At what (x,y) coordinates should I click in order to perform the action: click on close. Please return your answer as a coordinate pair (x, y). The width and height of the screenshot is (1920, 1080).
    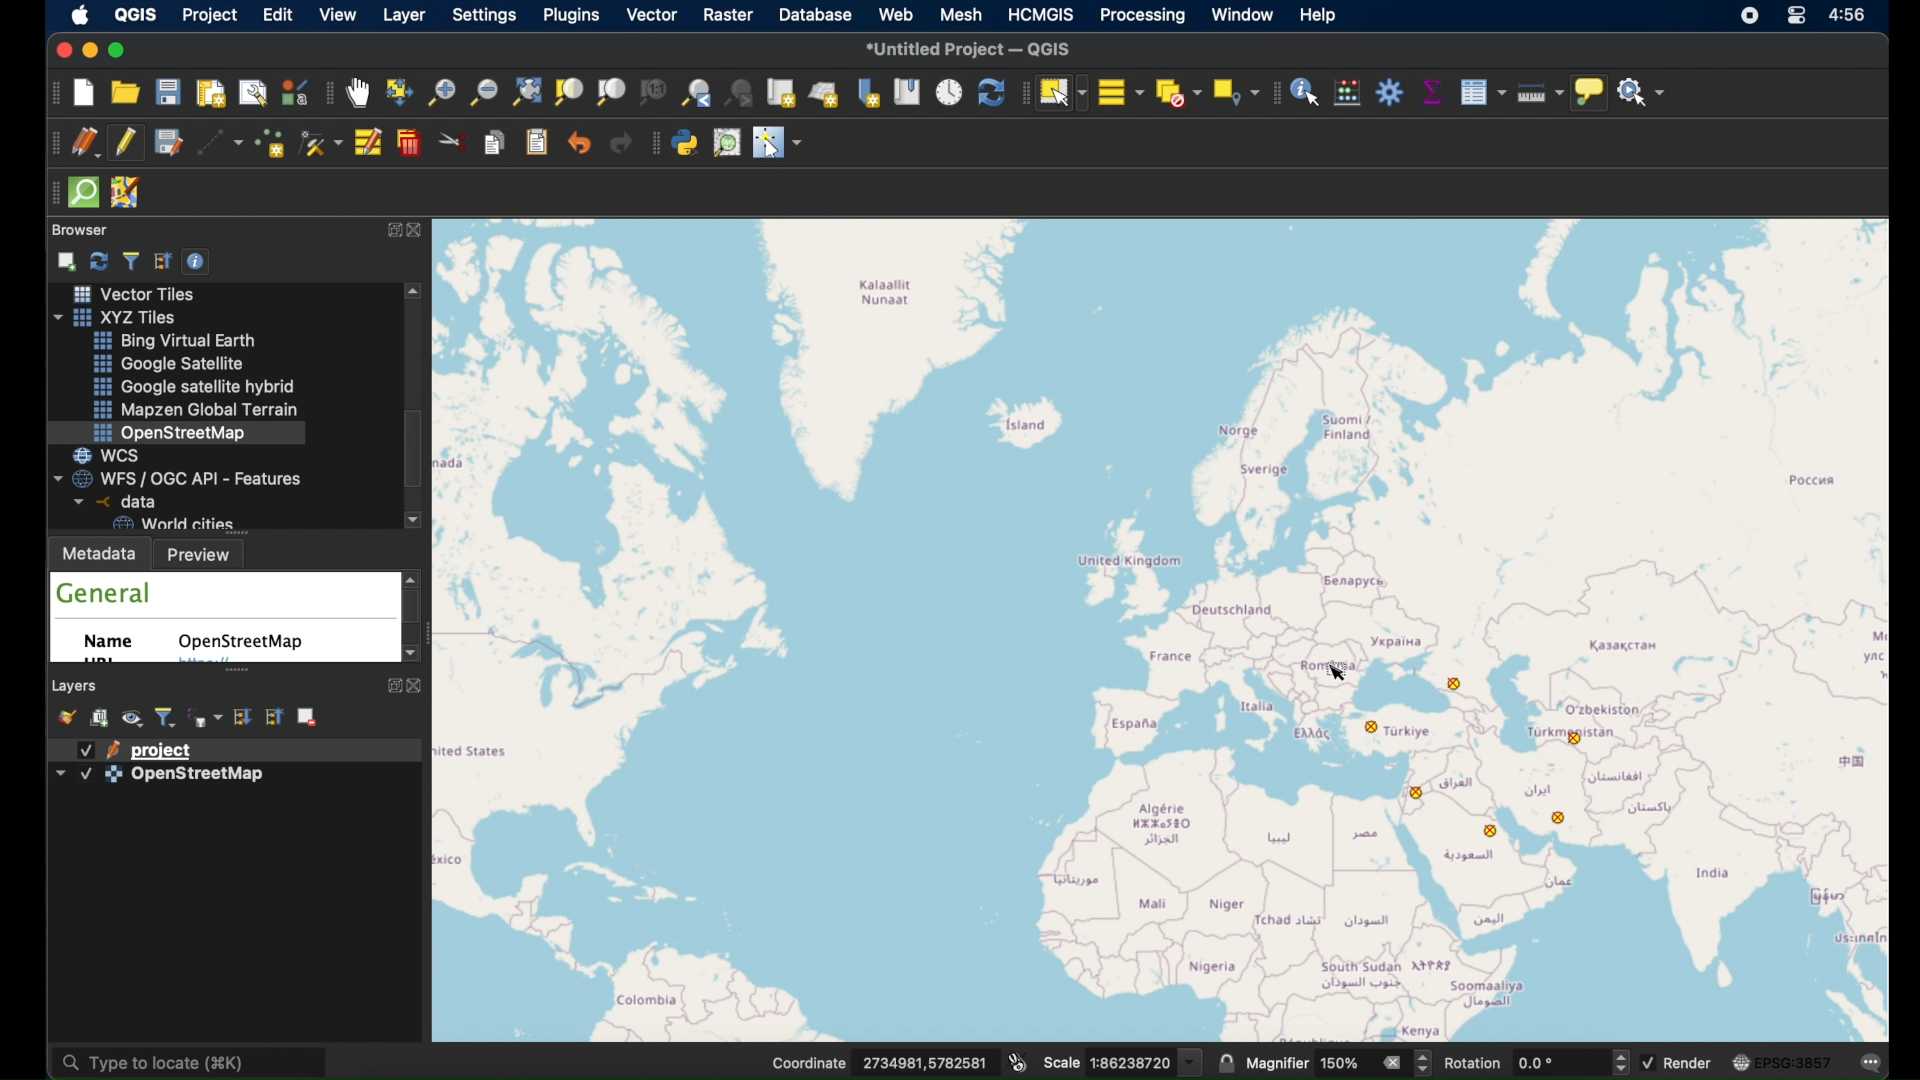
    Looking at the image, I should click on (422, 230).